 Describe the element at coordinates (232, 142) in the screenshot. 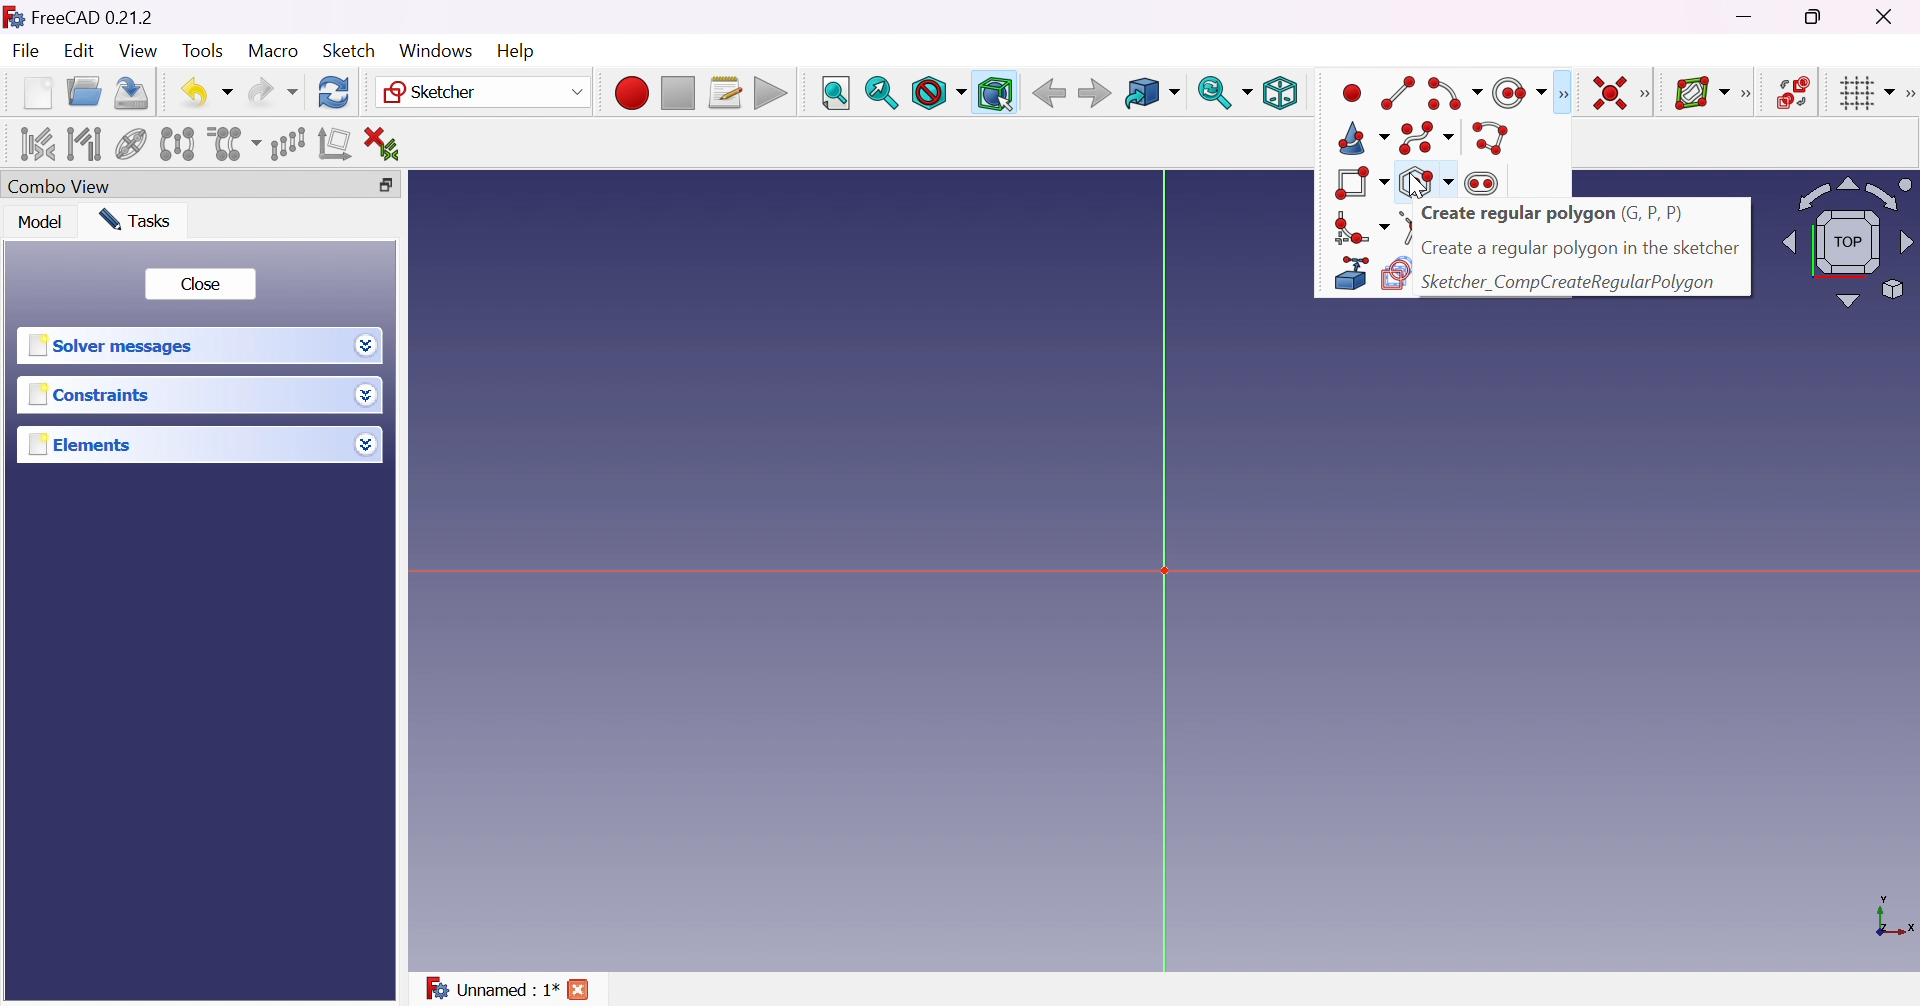

I see `Clone` at that location.